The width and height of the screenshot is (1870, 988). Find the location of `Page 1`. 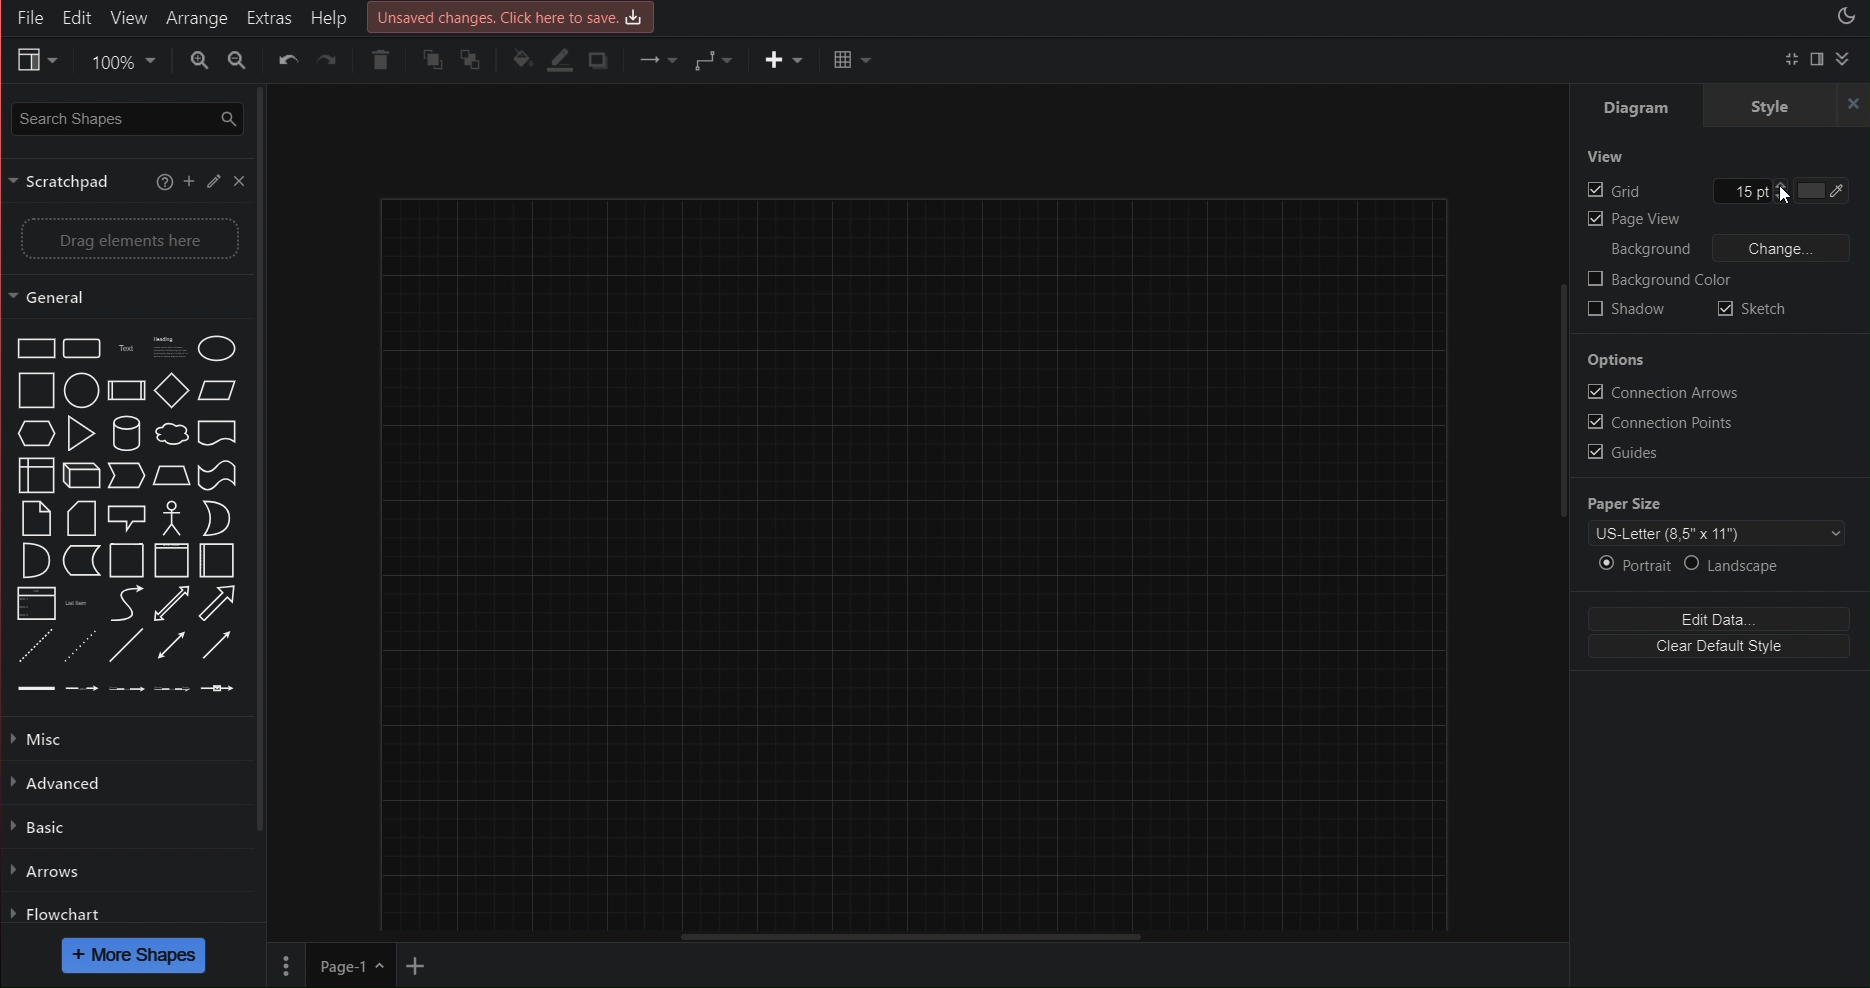

Page 1 is located at coordinates (346, 965).